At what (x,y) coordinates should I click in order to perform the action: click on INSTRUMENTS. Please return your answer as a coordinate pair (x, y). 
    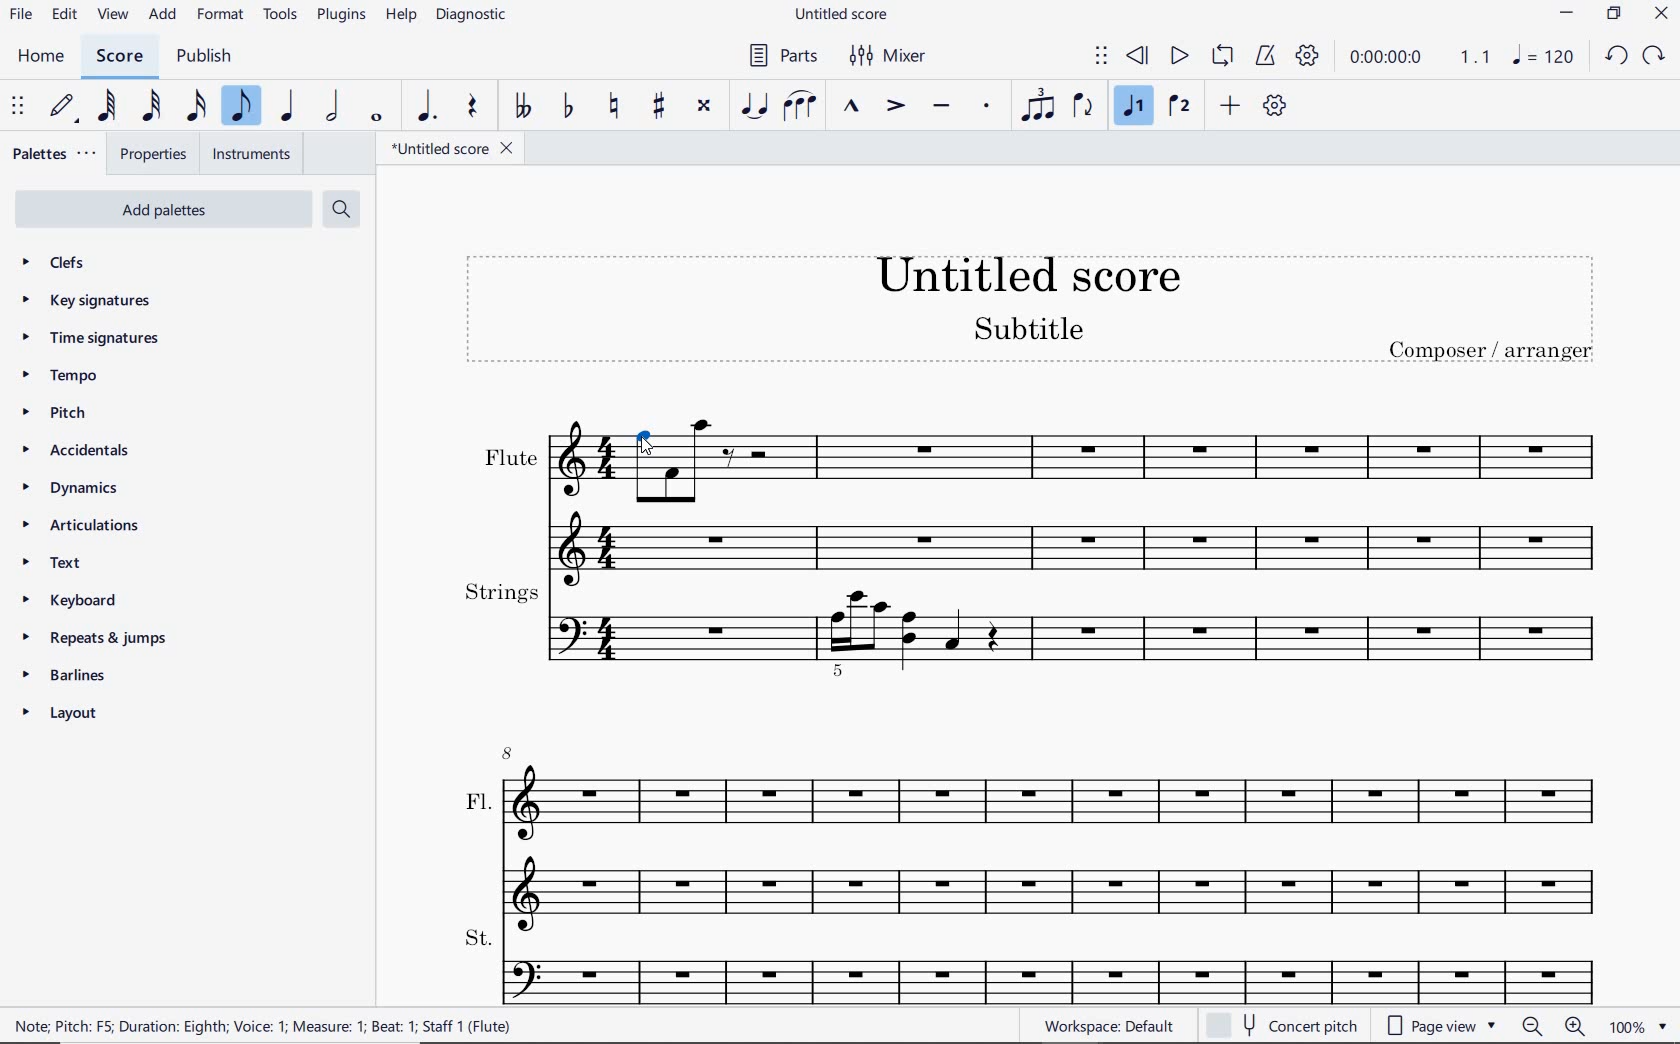
    Looking at the image, I should click on (253, 154).